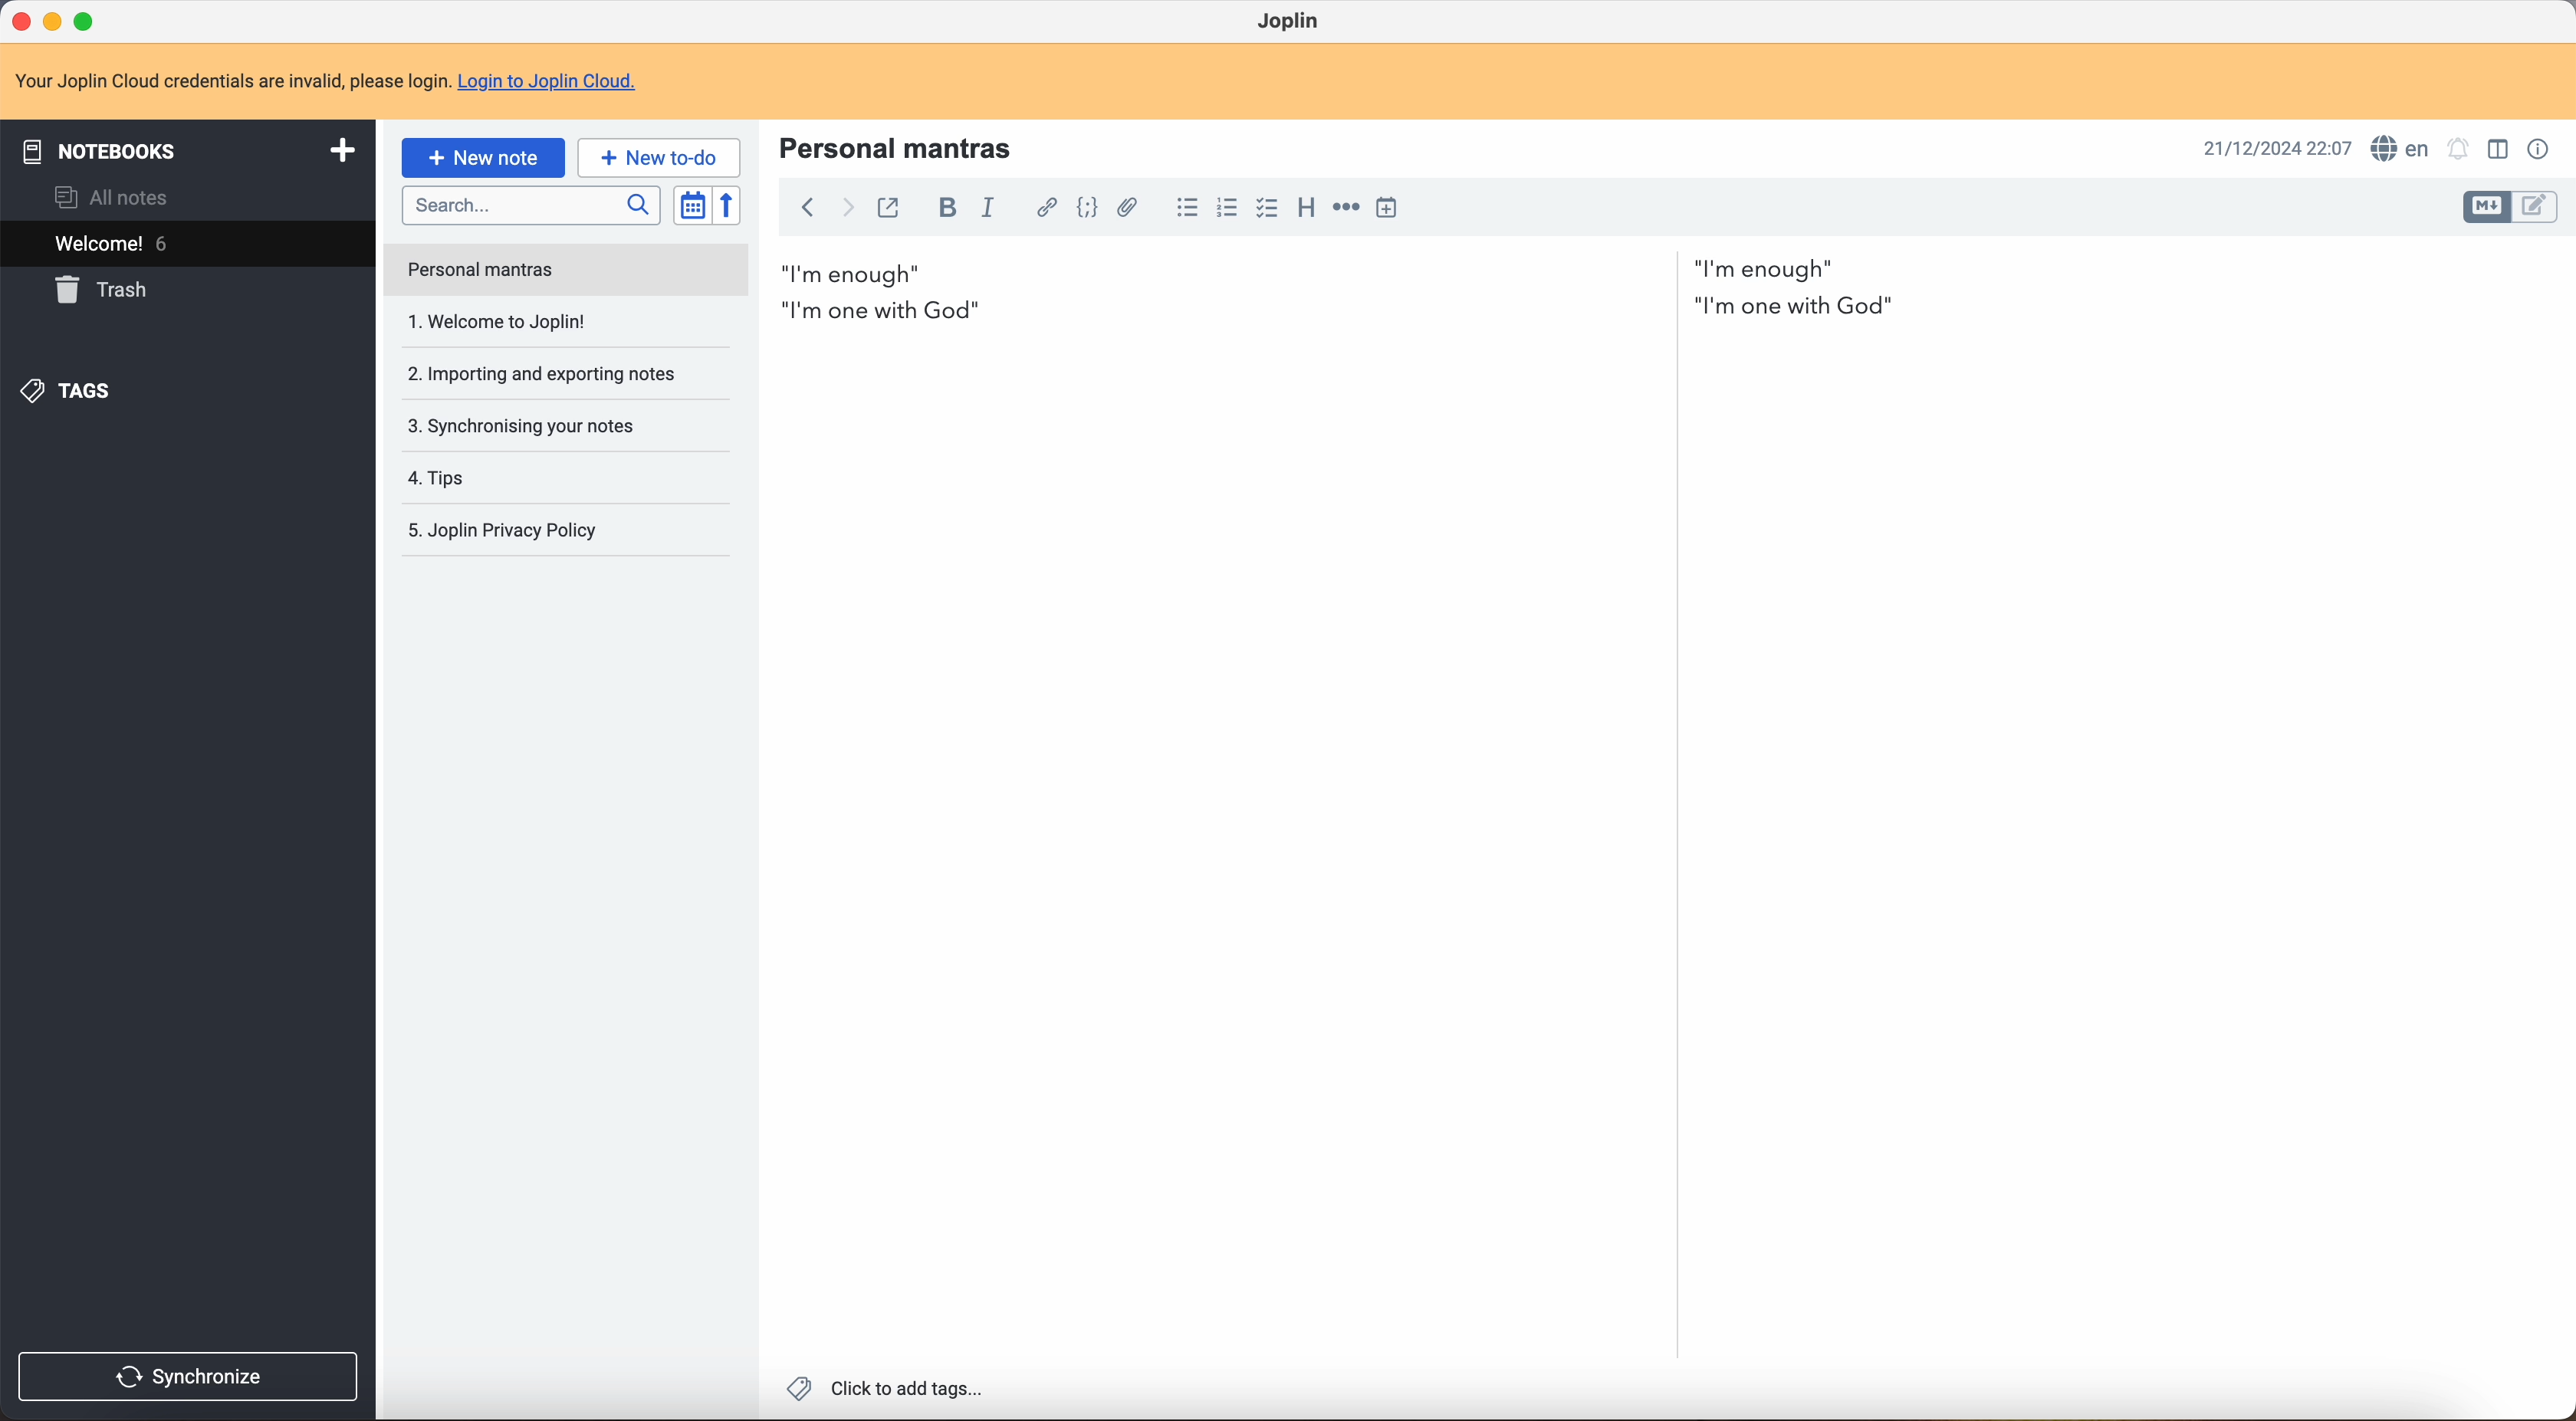  Describe the element at coordinates (1135, 208) in the screenshot. I see `attach file` at that location.